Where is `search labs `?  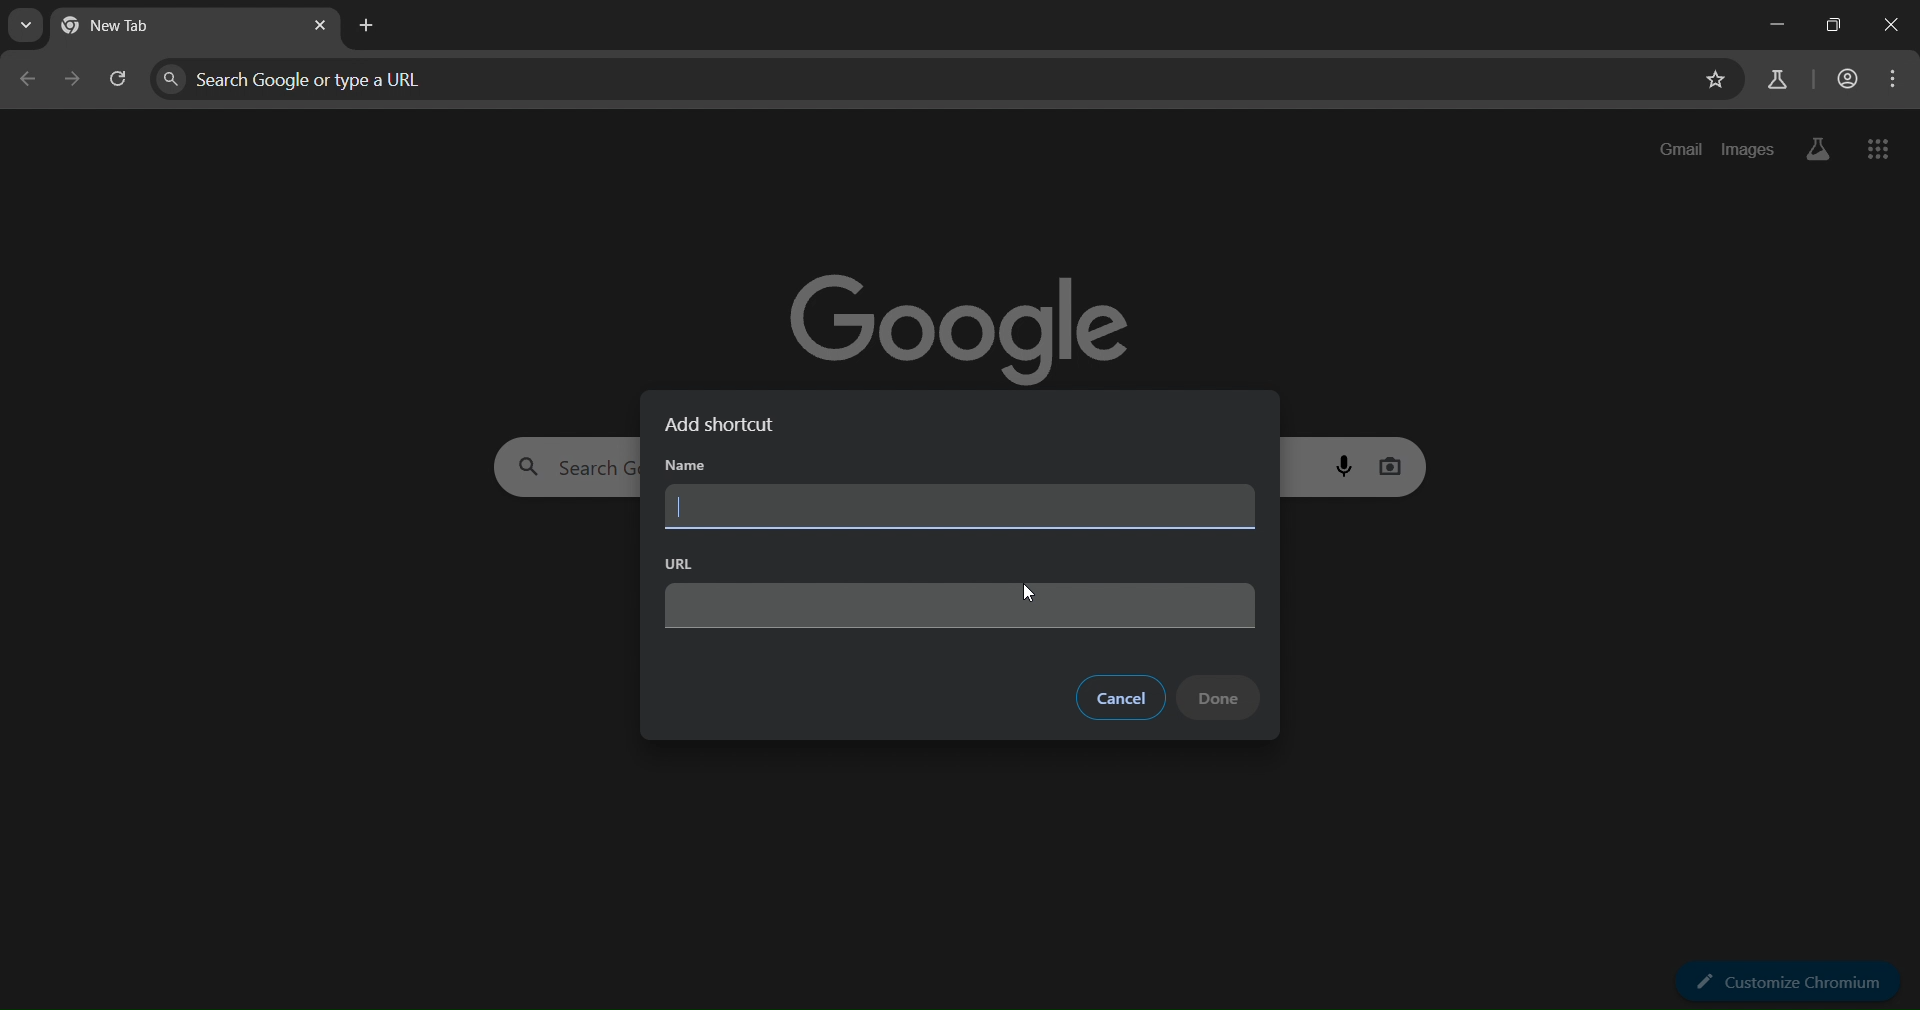
search labs  is located at coordinates (1813, 149).